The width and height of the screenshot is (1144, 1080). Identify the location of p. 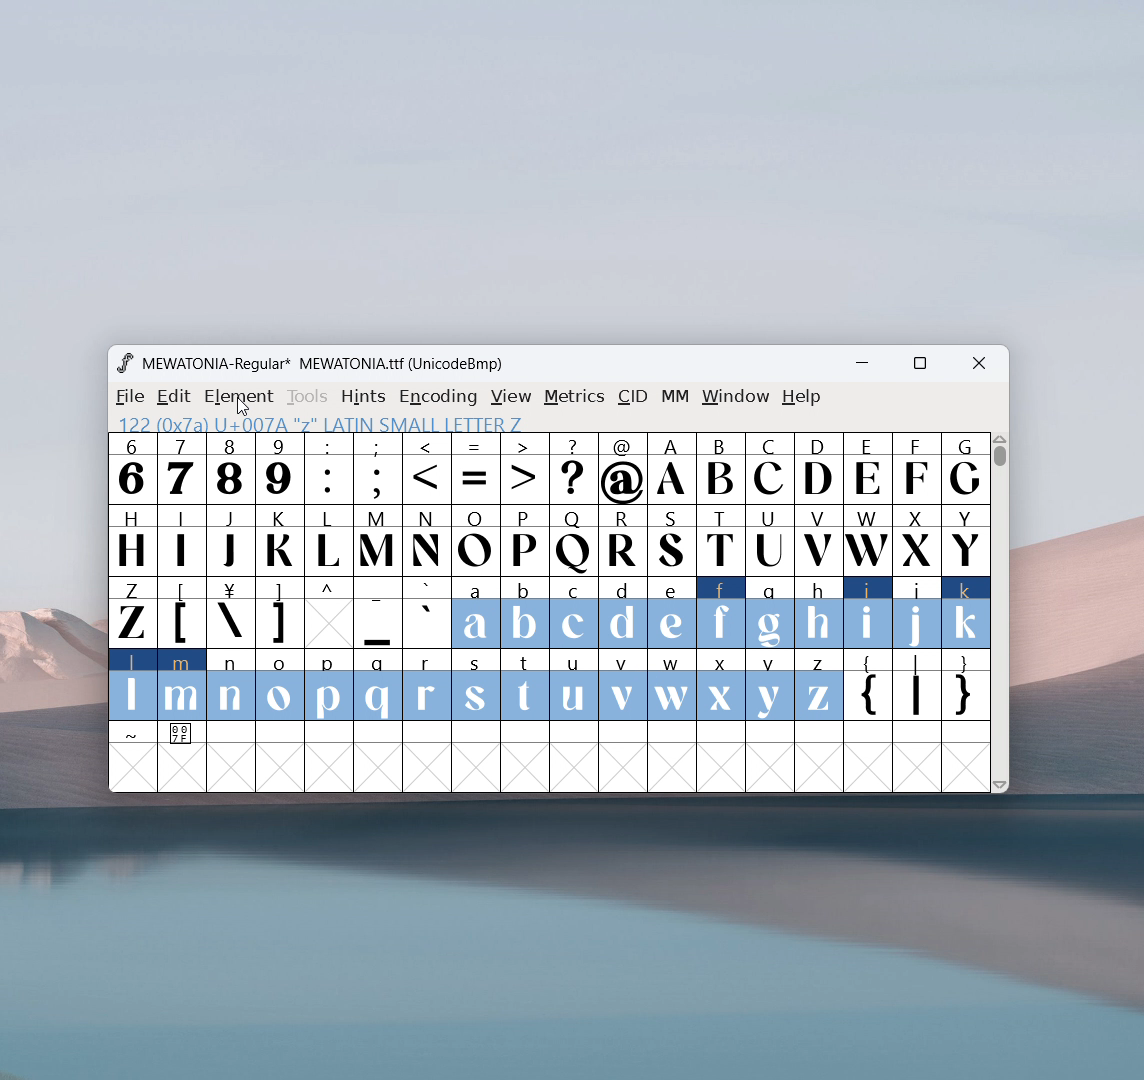
(331, 686).